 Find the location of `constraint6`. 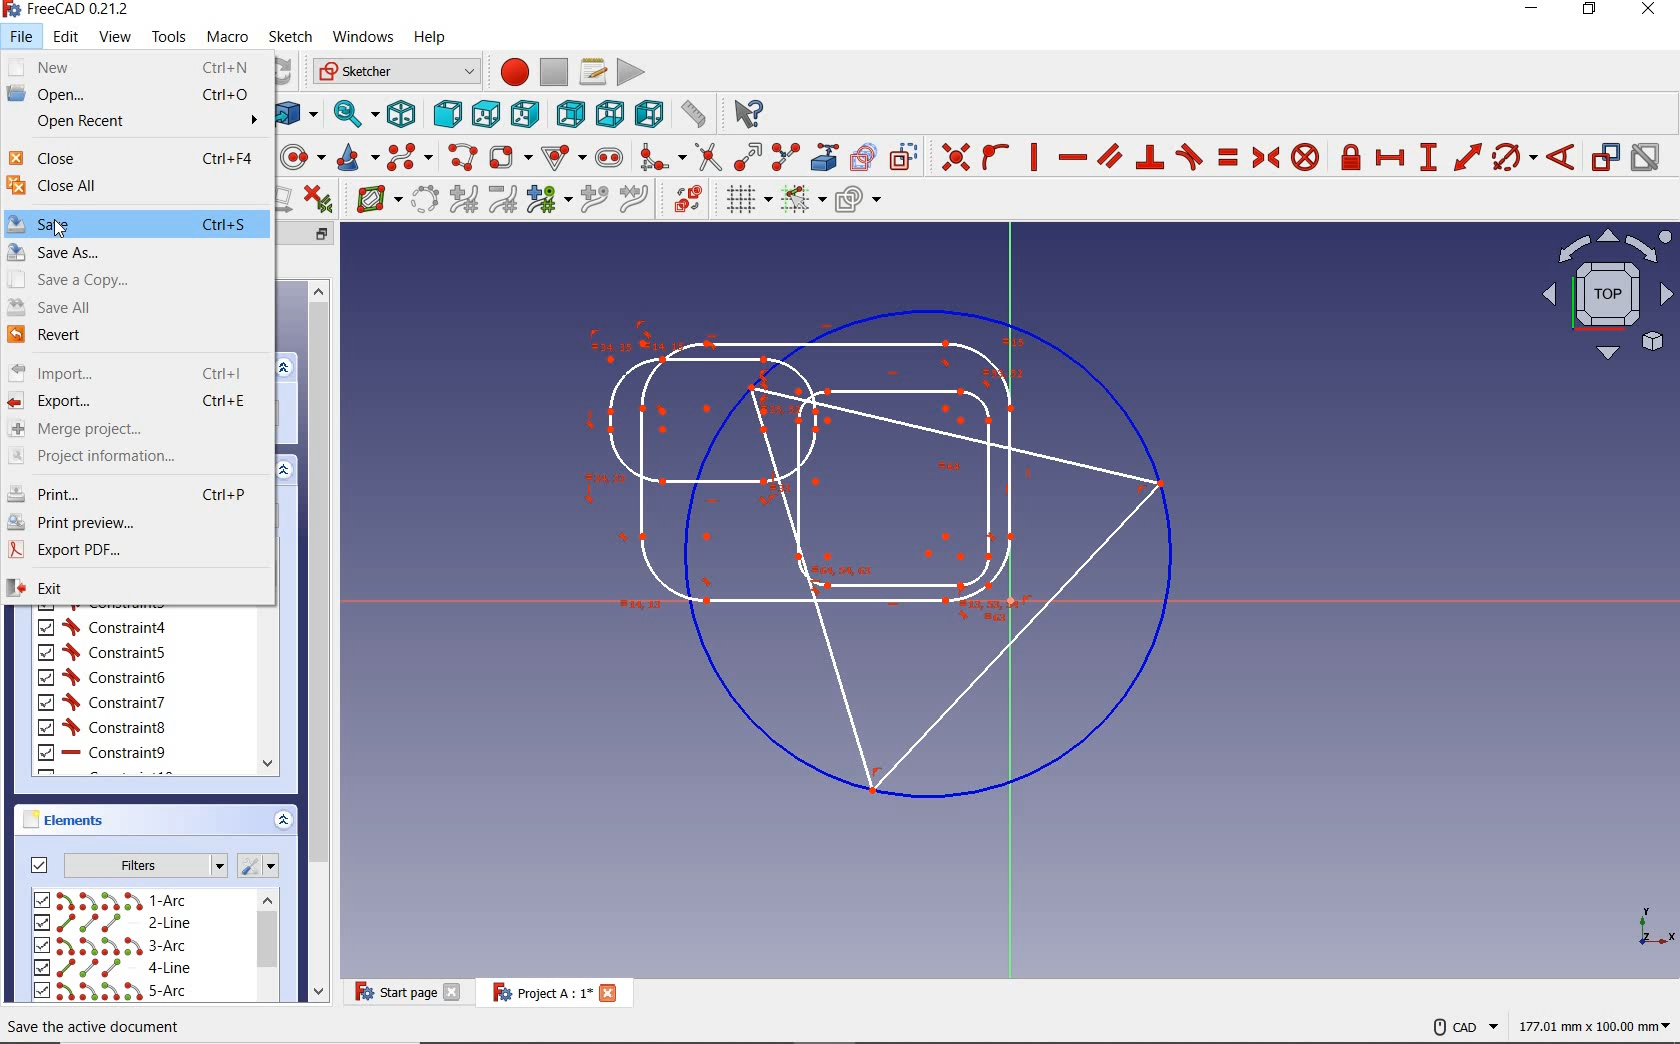

constraint6 is located at coordinates (103, 676).